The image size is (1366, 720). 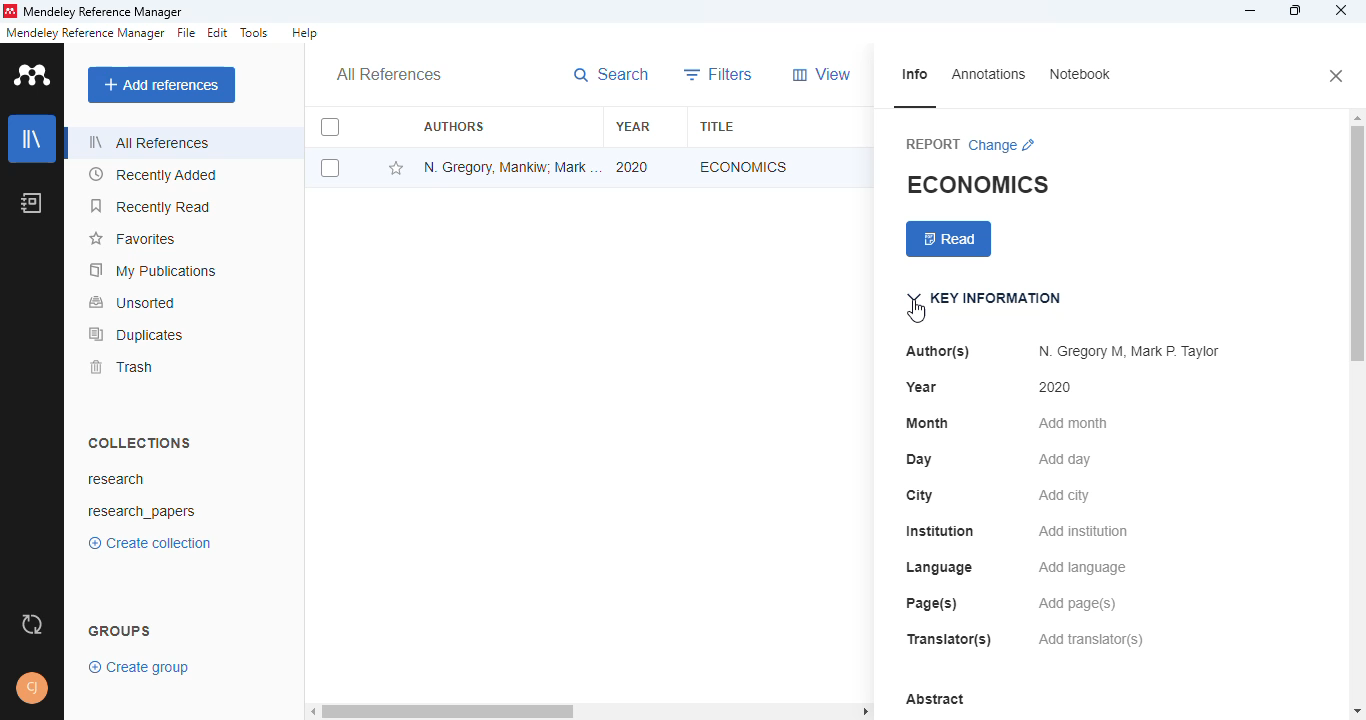 I want to click on library, so click(x=32, y=139).